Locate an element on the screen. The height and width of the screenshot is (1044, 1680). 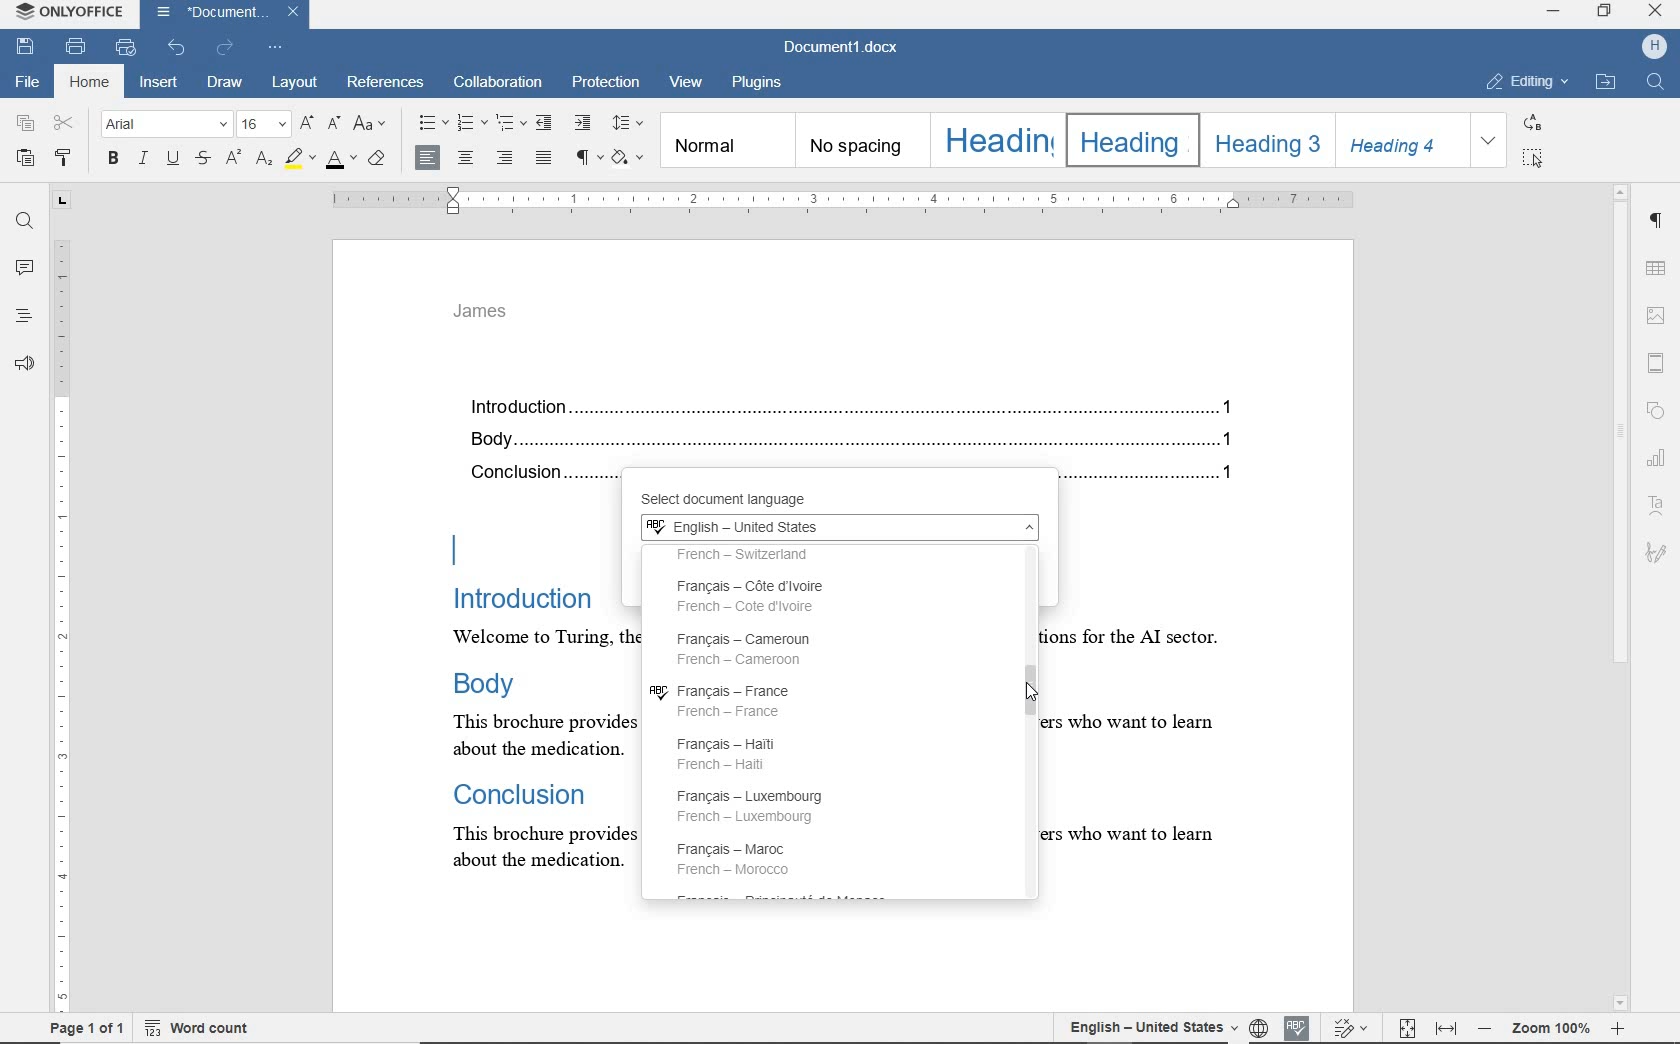
MINIMIZE is located at coordinates (1554, 14).